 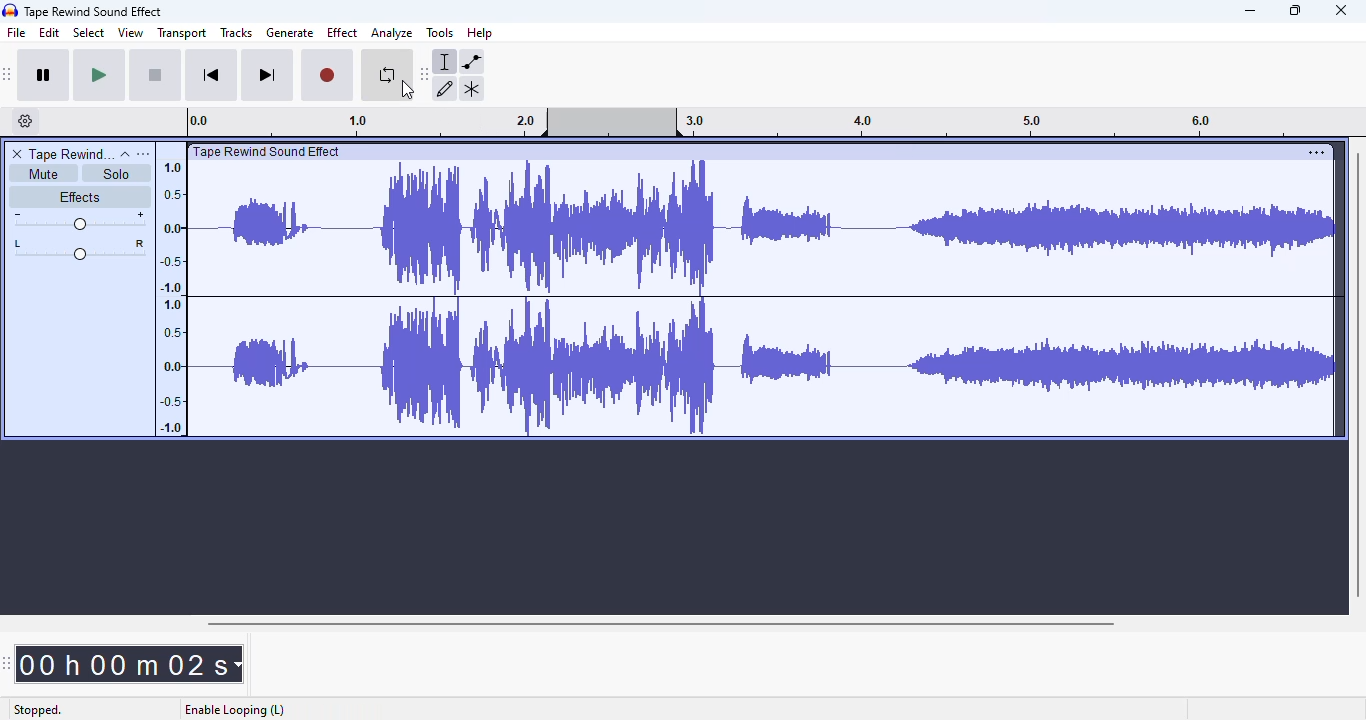 What do you see at coordinates (447, 88) in the screenshot?
I see `draw tool` at bounding box center [447, 88].